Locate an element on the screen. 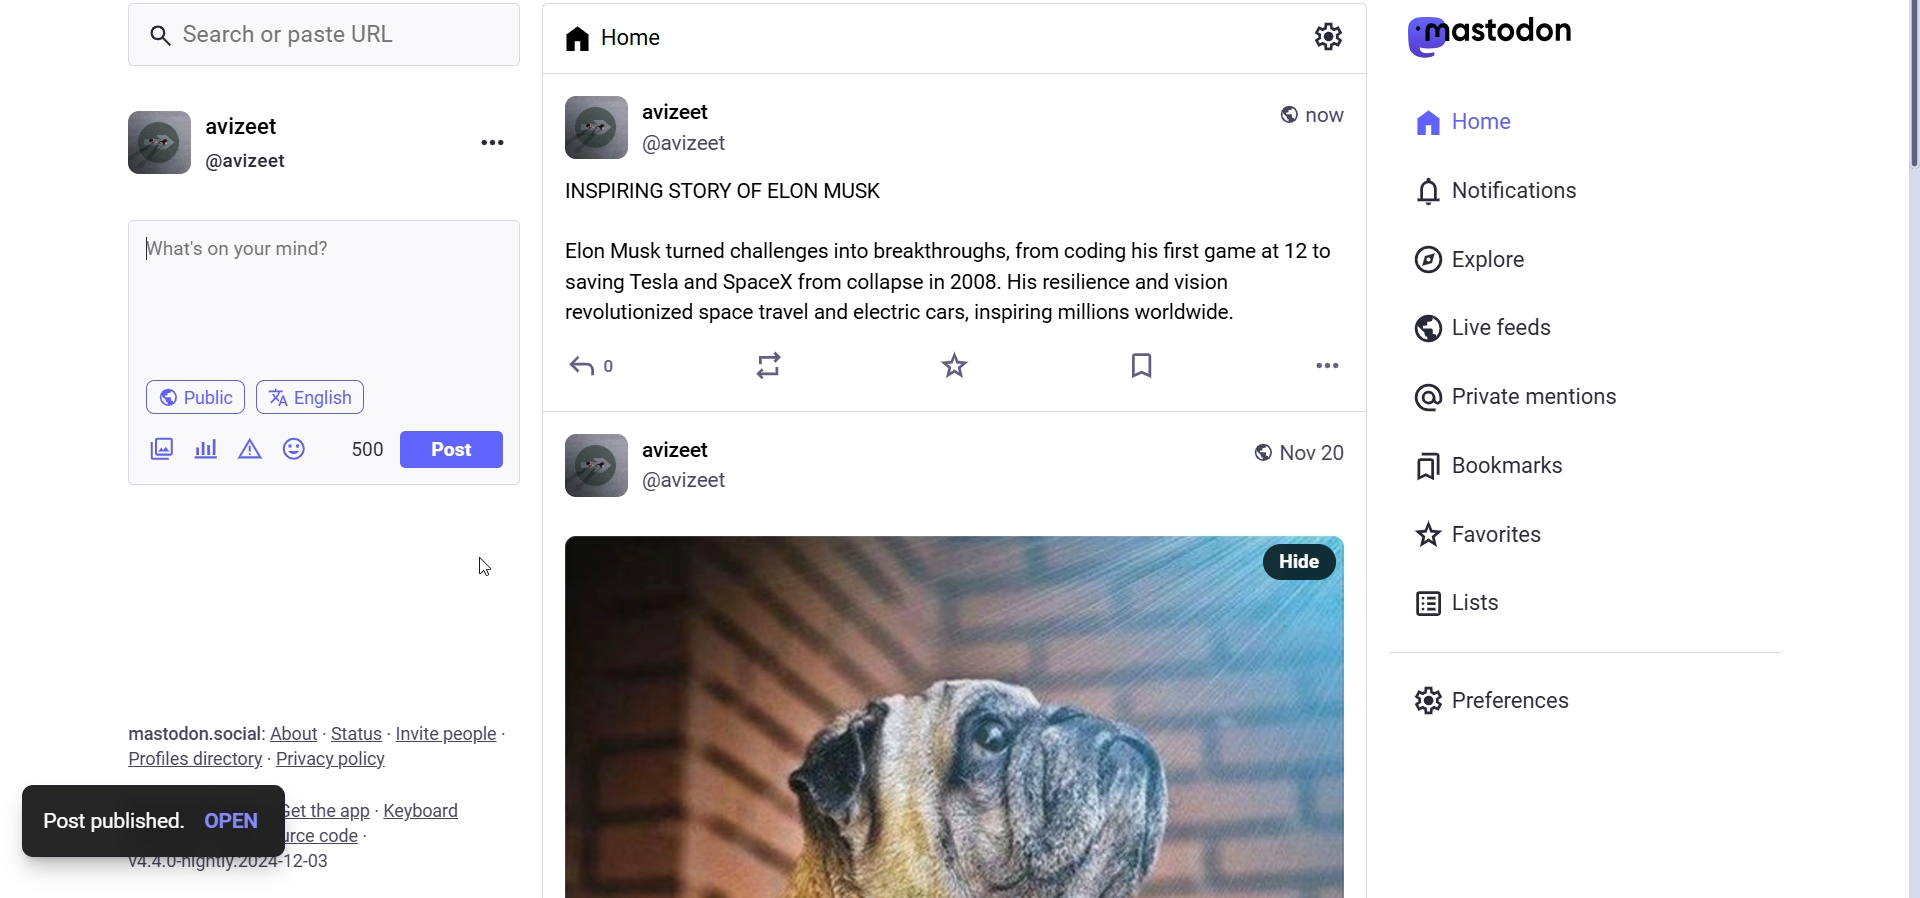 Image resolution: width=1920 pixels, height=898 pixels. scroll bar is located at coordinates (1906, 109).